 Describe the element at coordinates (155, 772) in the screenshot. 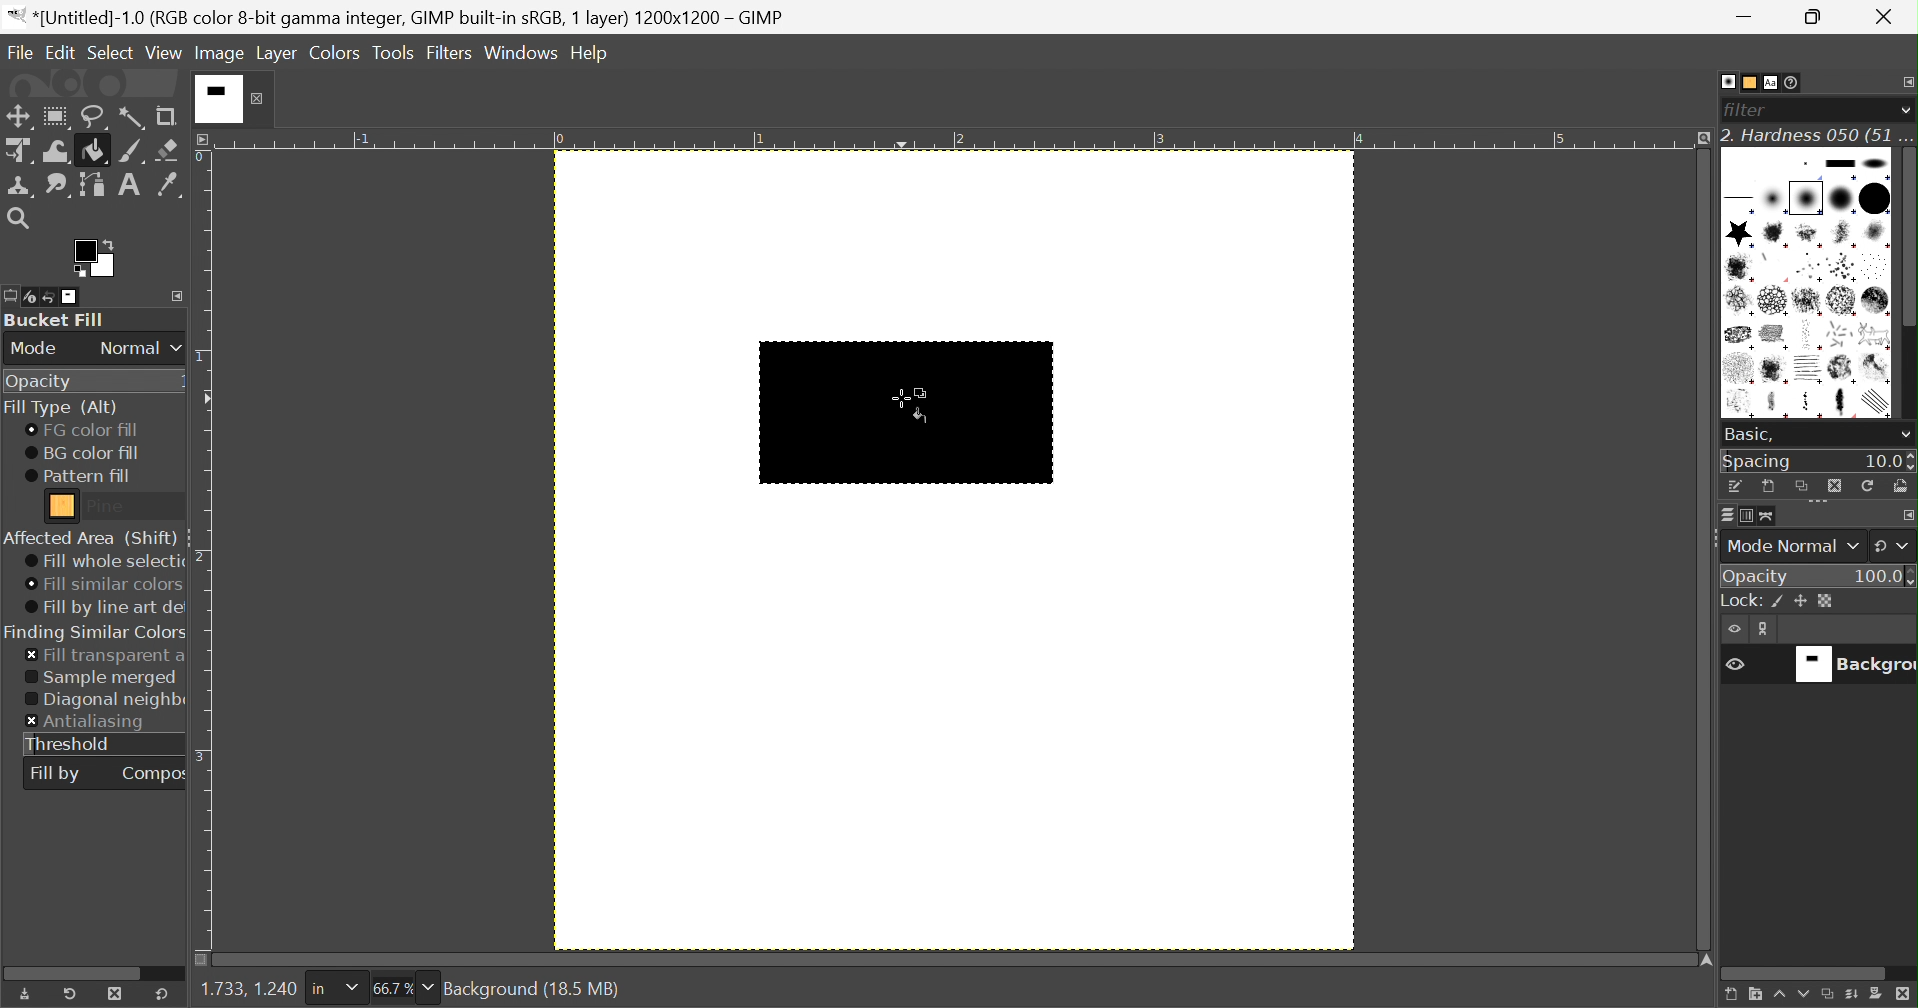

I see `Composite` at that location.